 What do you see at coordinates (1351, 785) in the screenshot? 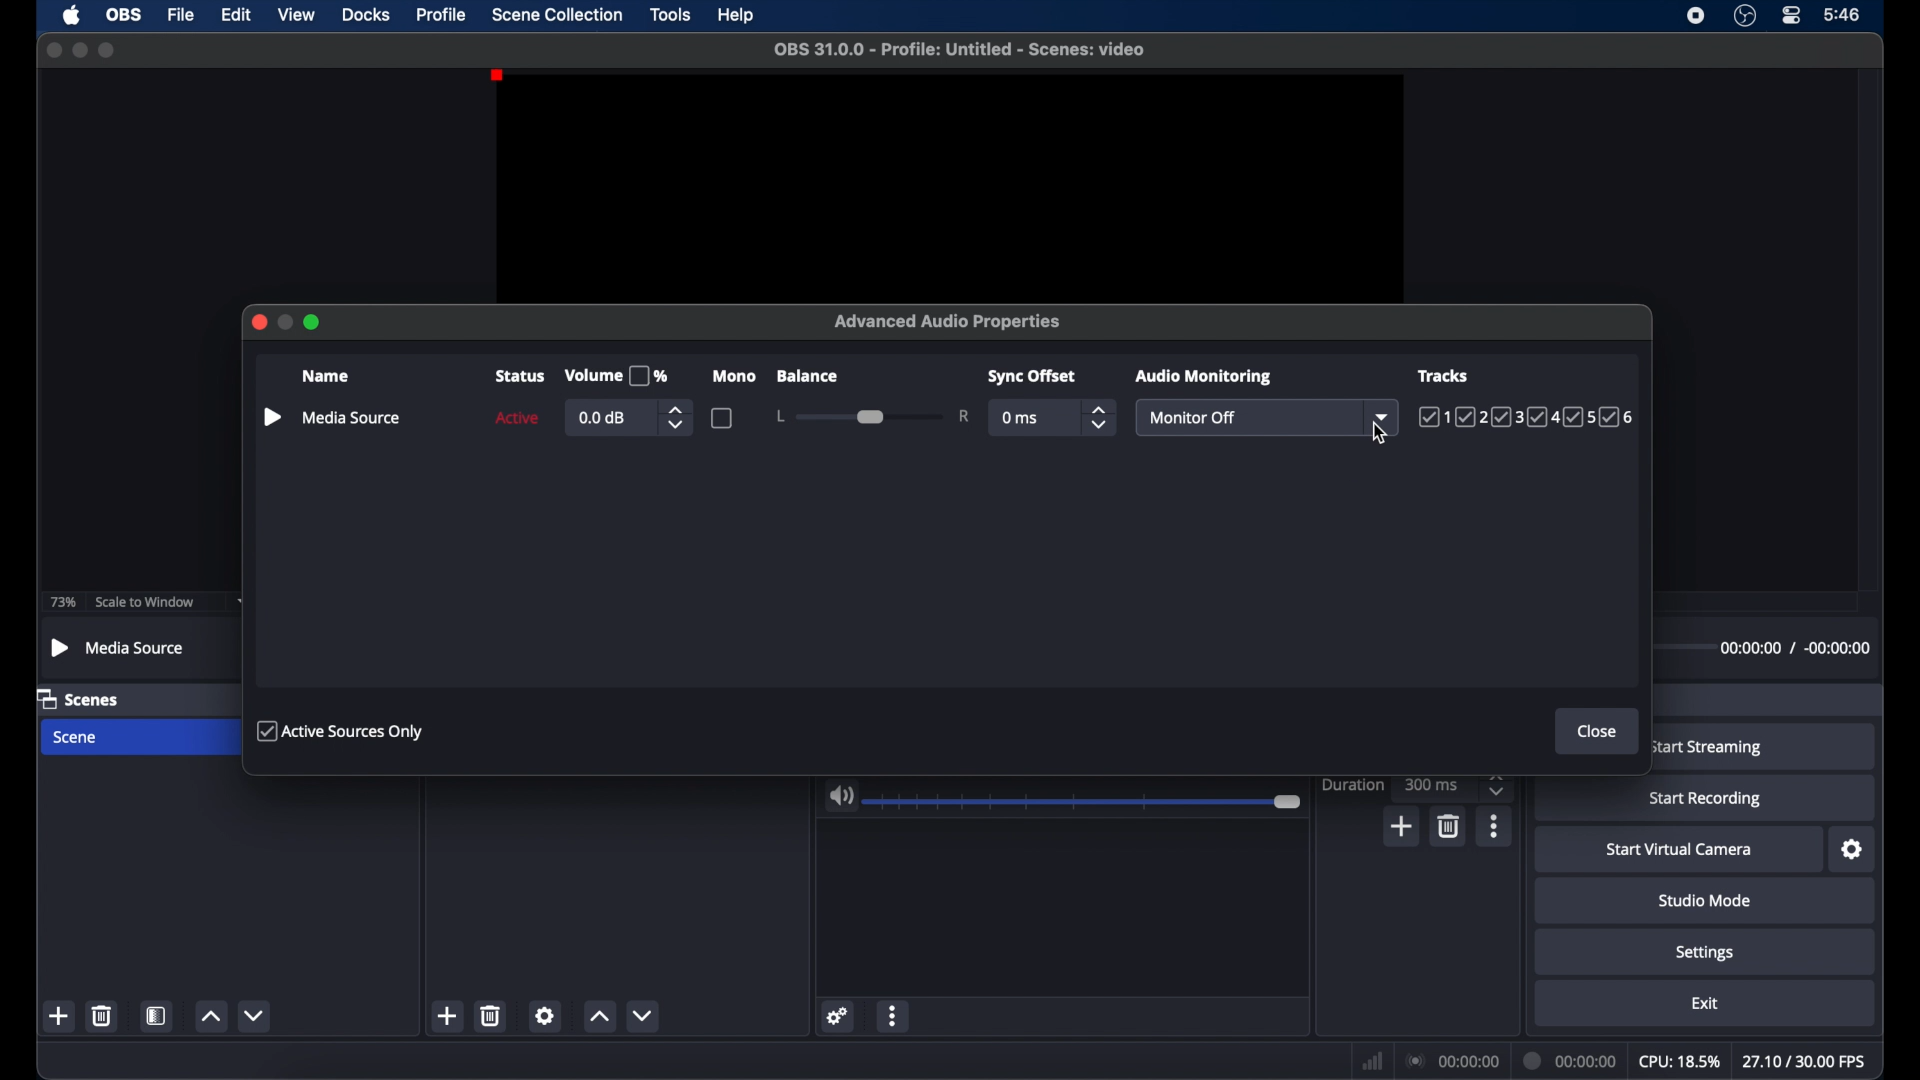
I see `duration` at bounding box center [1351, 785].